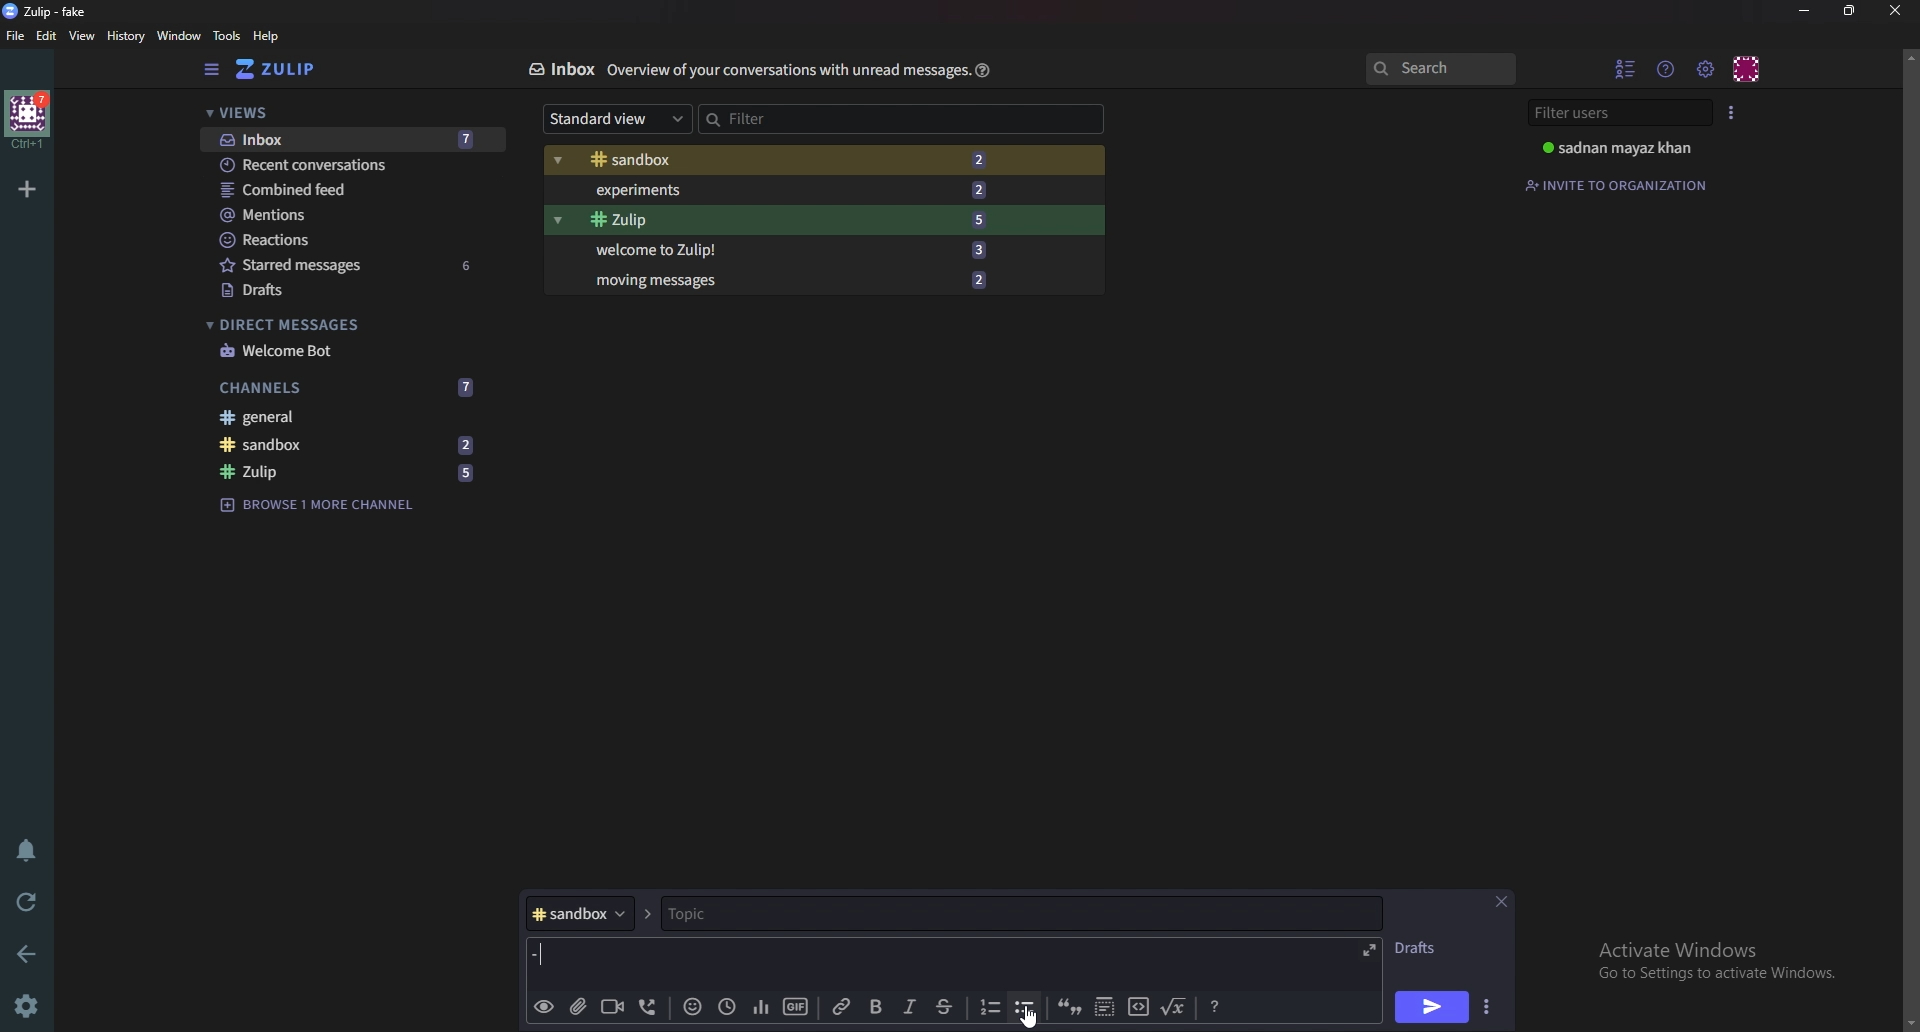 This screenshot has height=1032, width=1920. Describe the element at coordinates (344, 325) in the screenshot. I see `Direct messages` at that location.